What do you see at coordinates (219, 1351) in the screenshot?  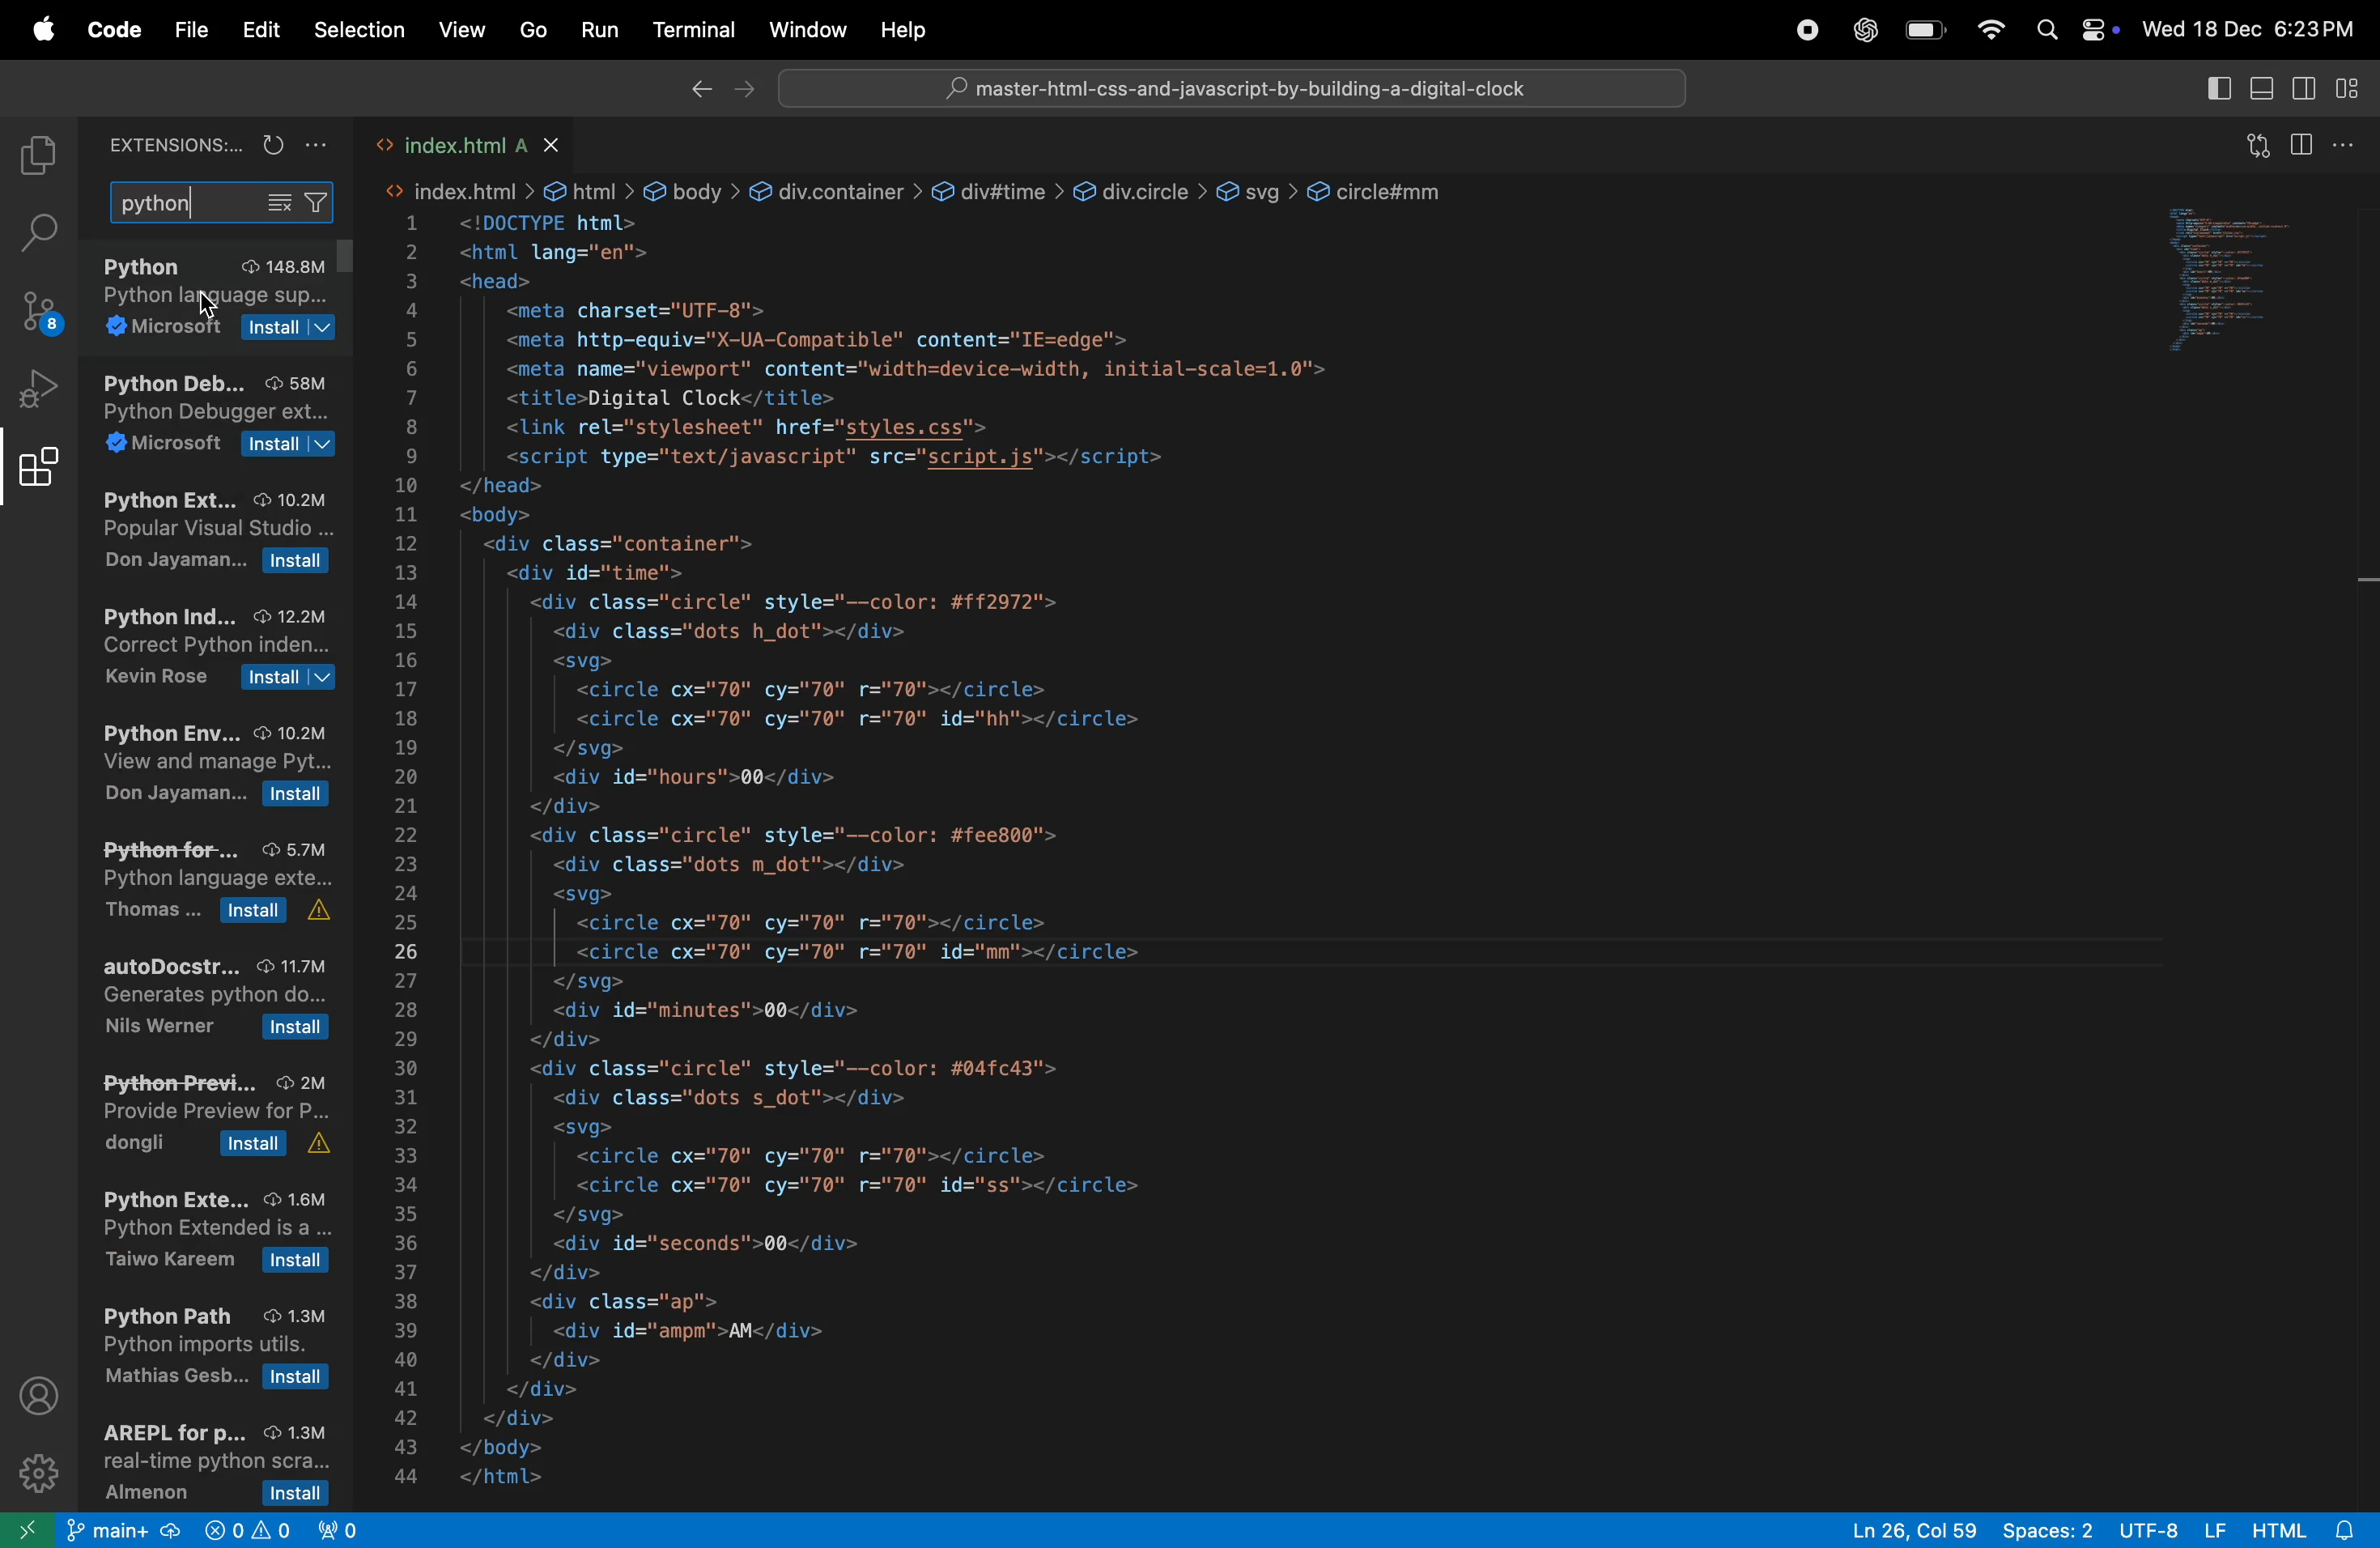 I see `pythonpath ` at bounding box center [219, 1351].